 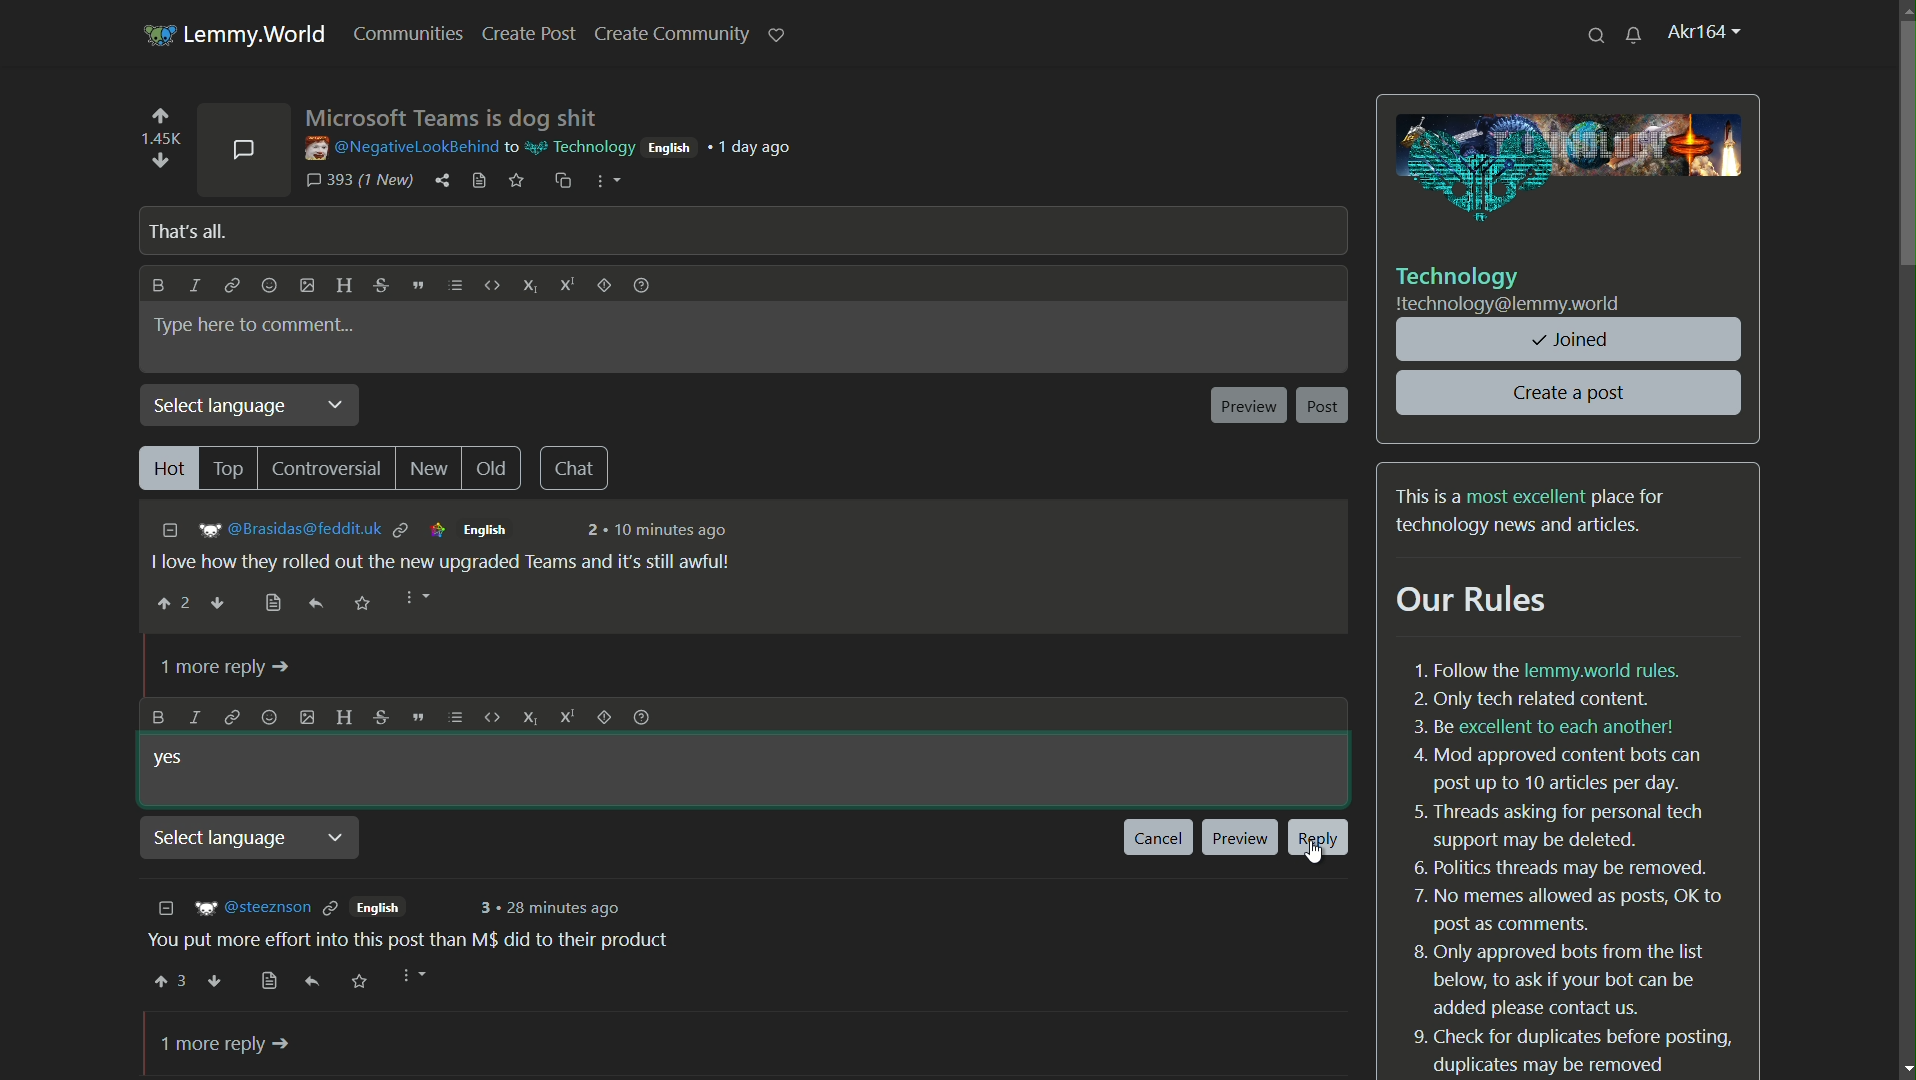 What do you see at coordinates (530, 284) in the screenshot?
I see `subscript` at bounding box center [530, 284].